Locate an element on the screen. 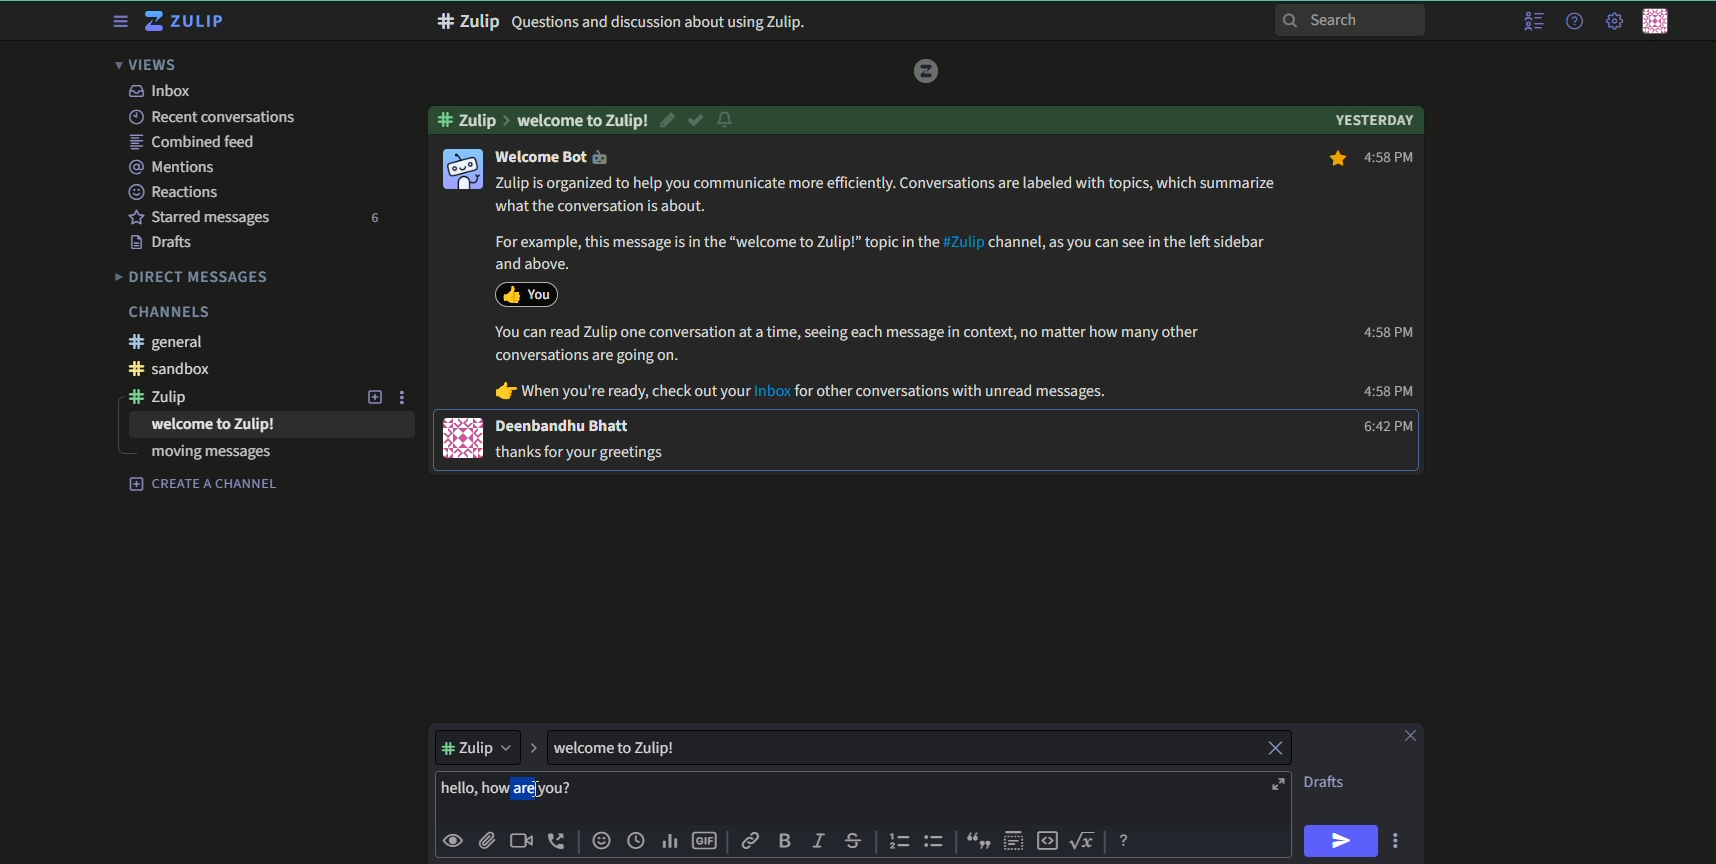 This screenshot has height=864, width=1716. dropdown is located at coordinates (476, 745).